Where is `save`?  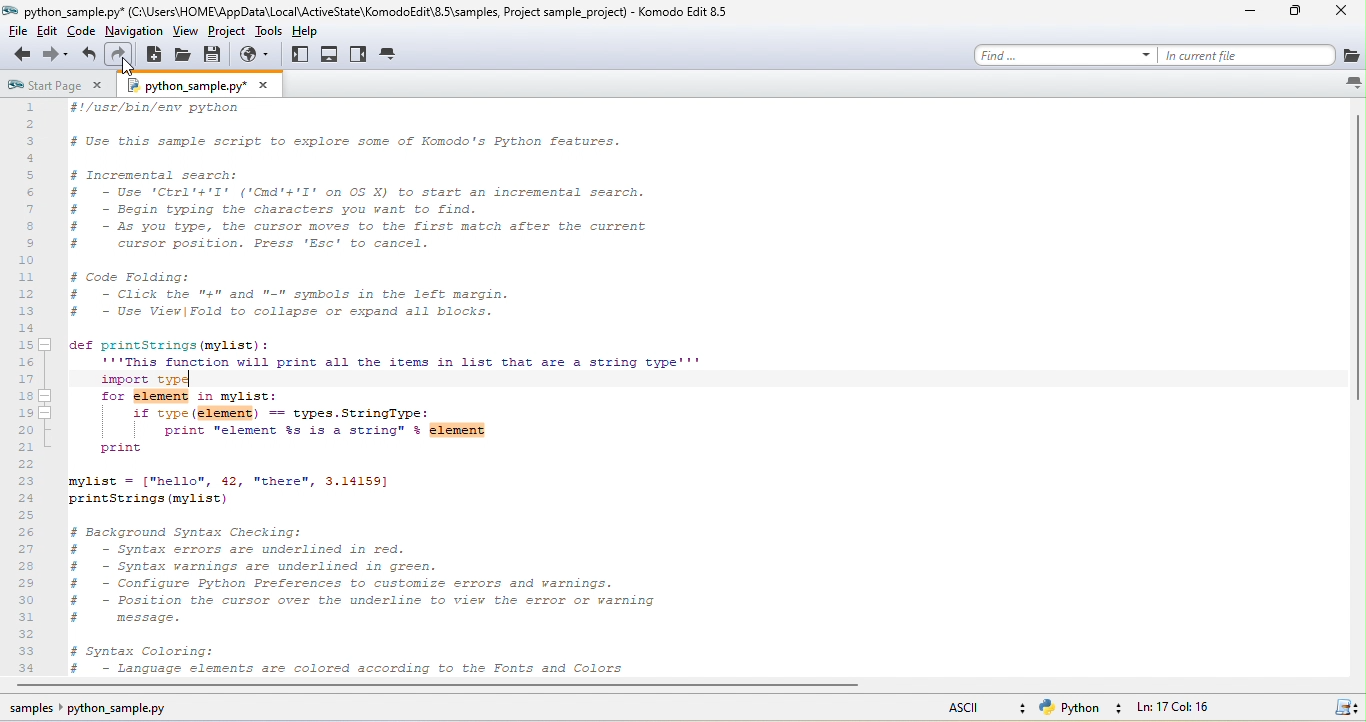
save is located at coordinates (217, 58).